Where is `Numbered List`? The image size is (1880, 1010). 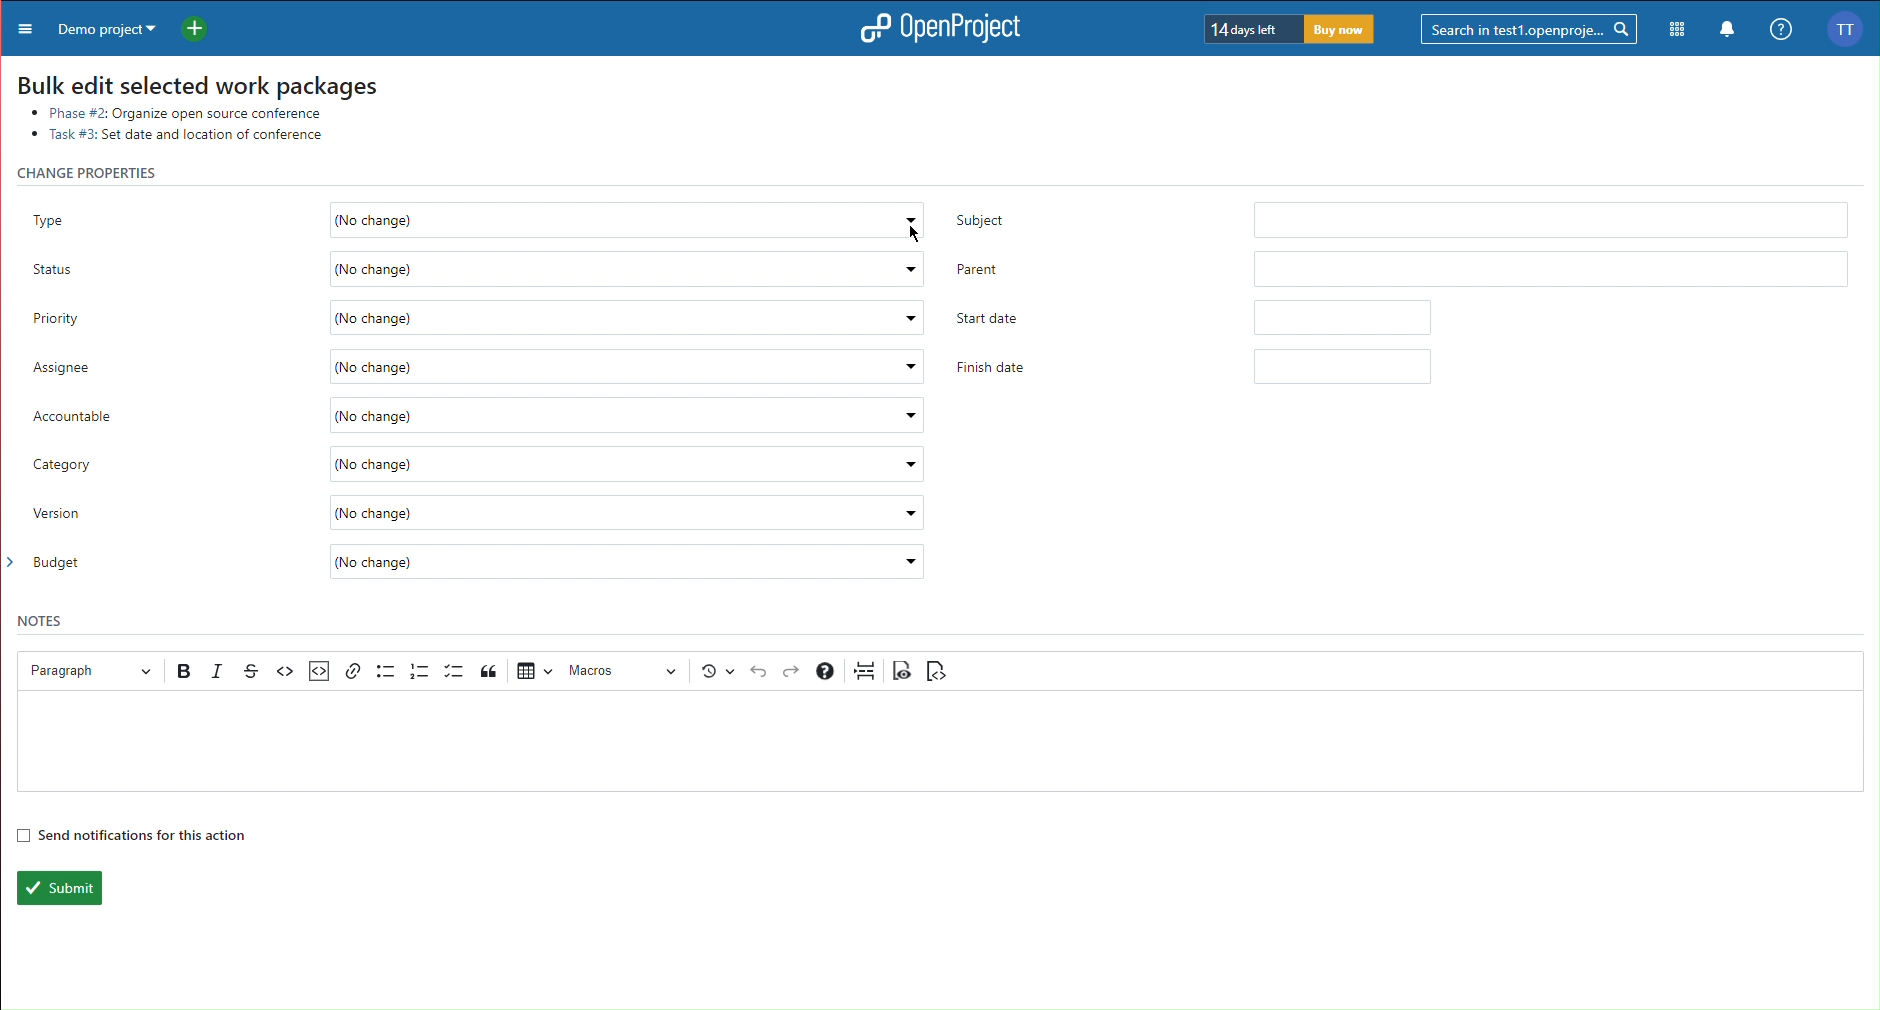
Numbered List is located at coordinates (420, 671).